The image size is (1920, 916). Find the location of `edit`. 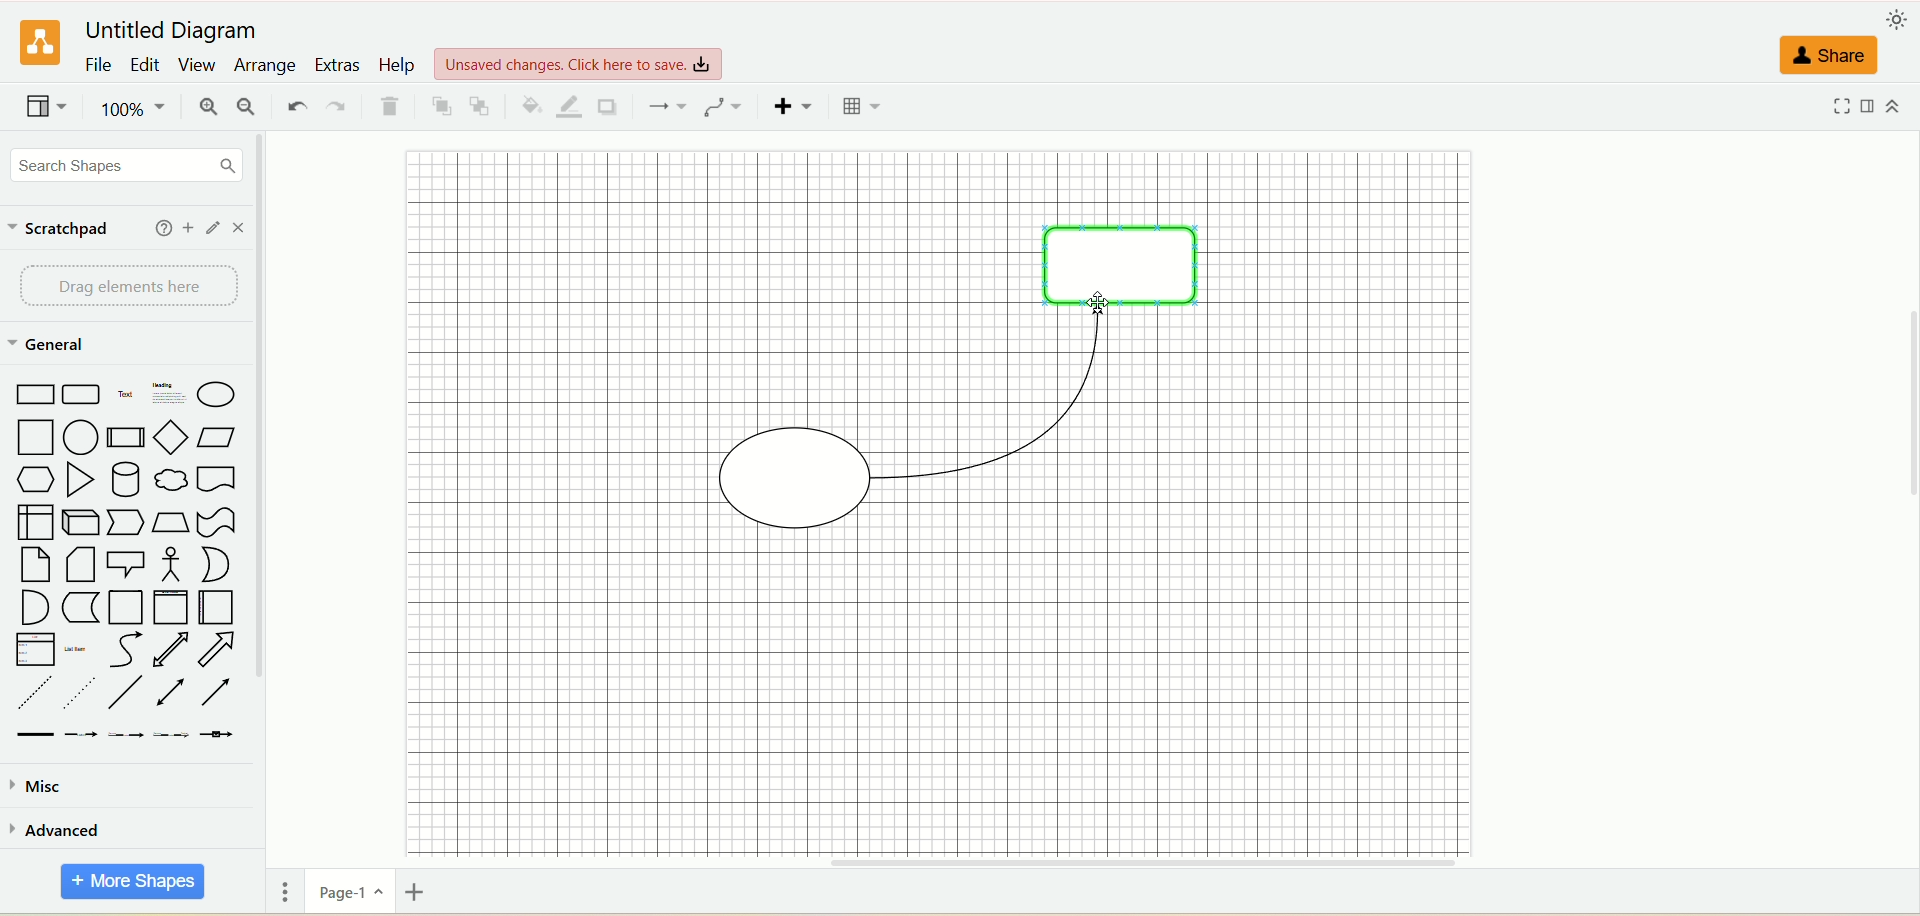

edit is located at coordinates (146, 66).